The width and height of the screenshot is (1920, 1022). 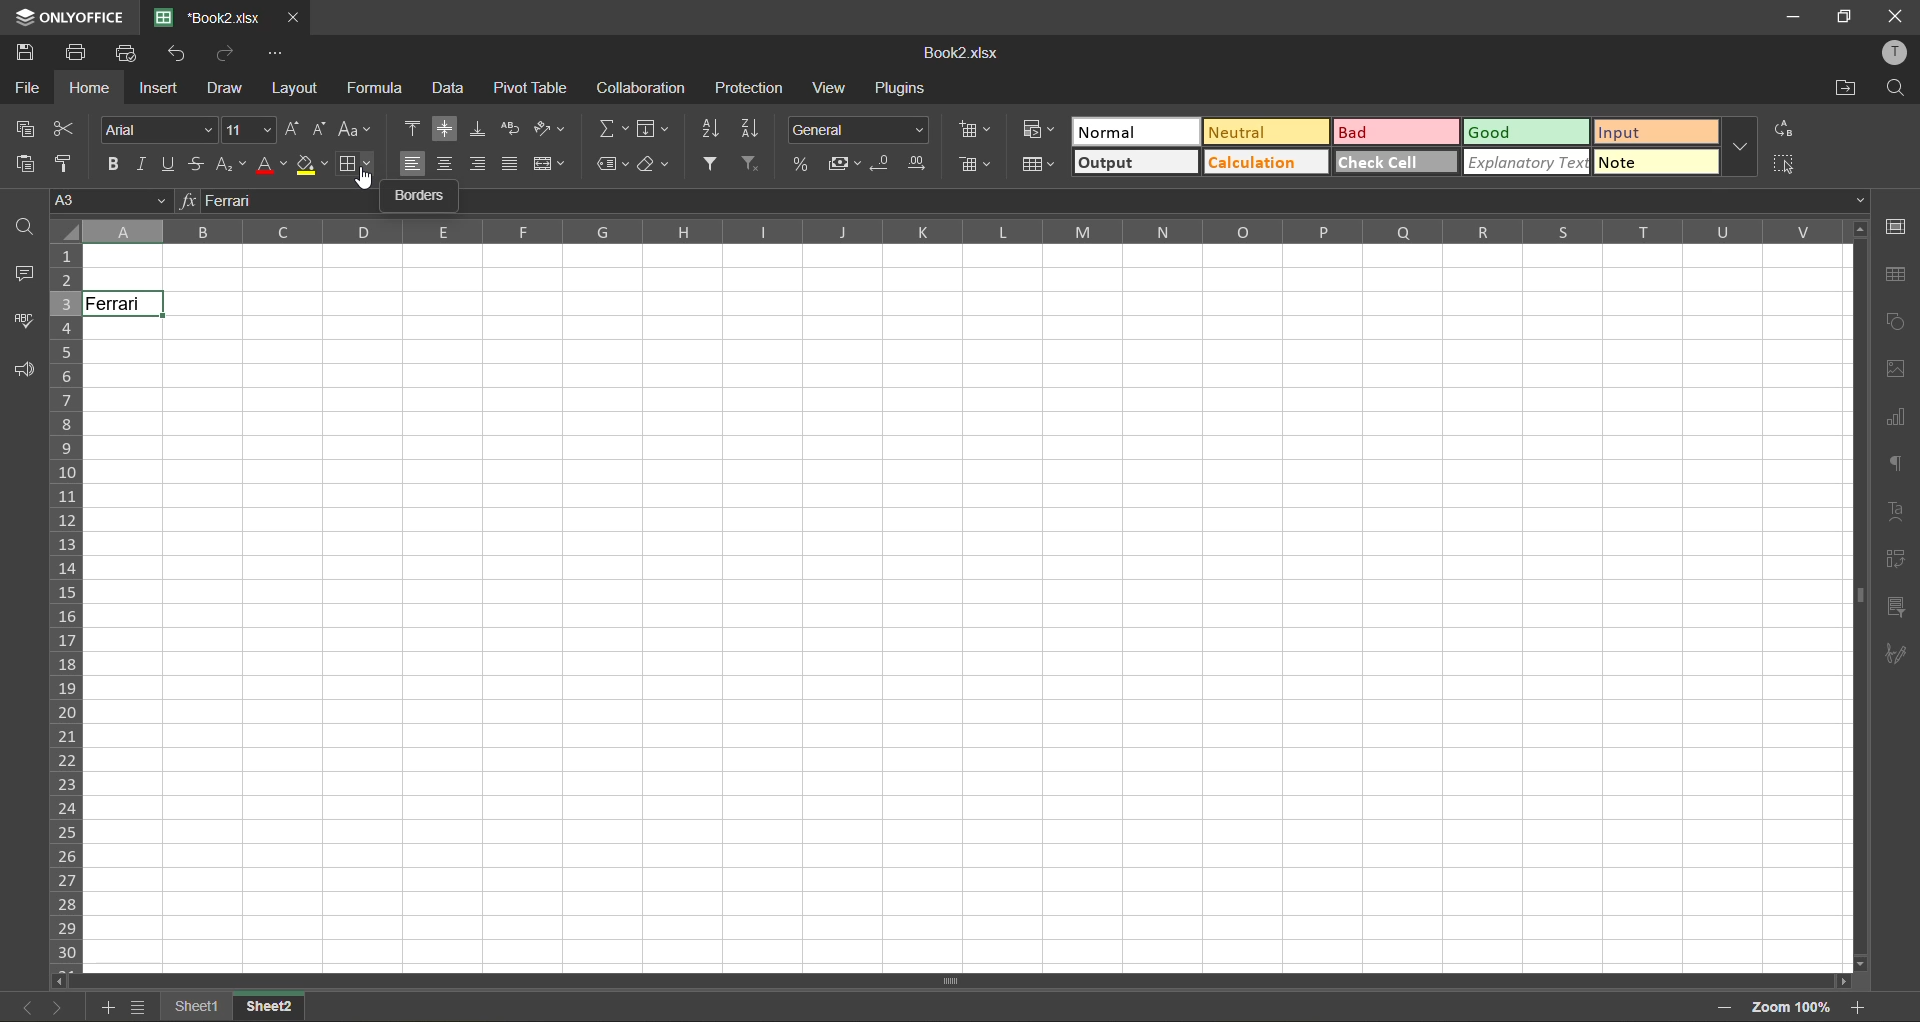 What do you see at coordinates (1857, 1007) in the screenshot?
I see `zoom in` at bounding box center [1857, 1007].